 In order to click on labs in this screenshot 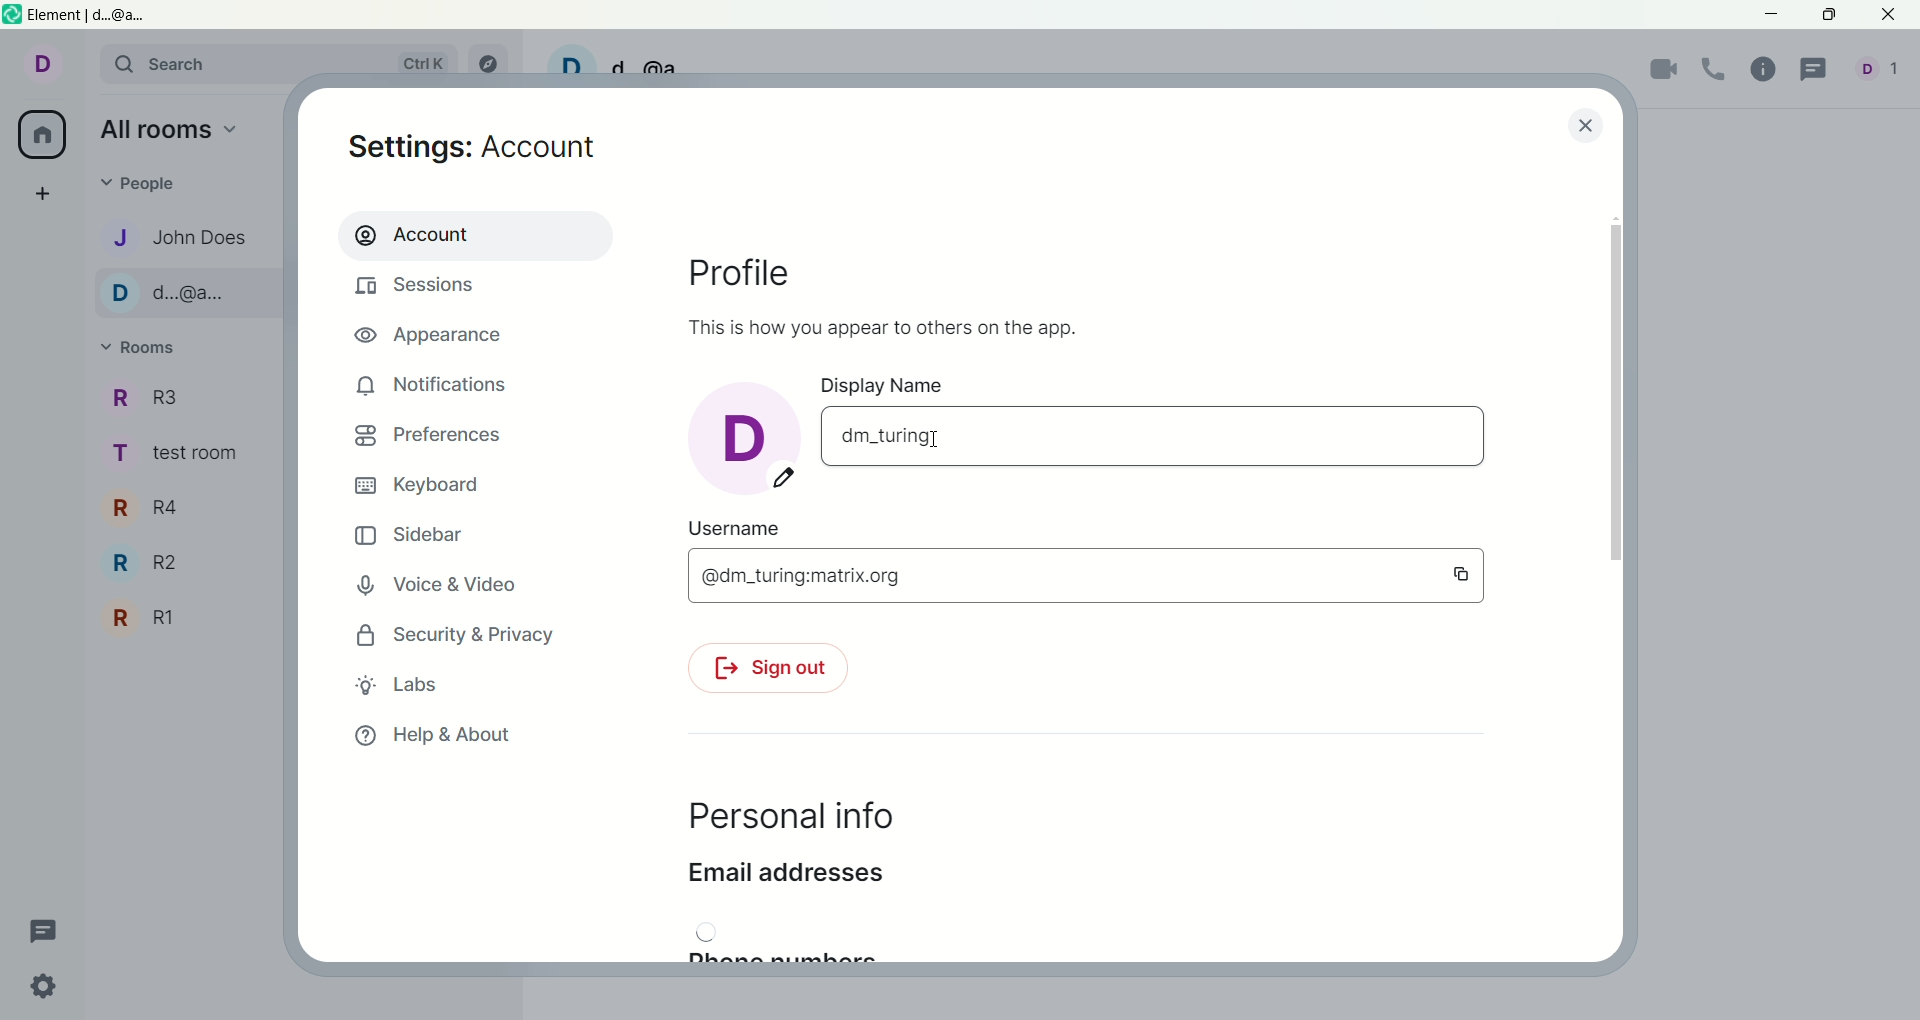, I will do `click(399, 684)`.